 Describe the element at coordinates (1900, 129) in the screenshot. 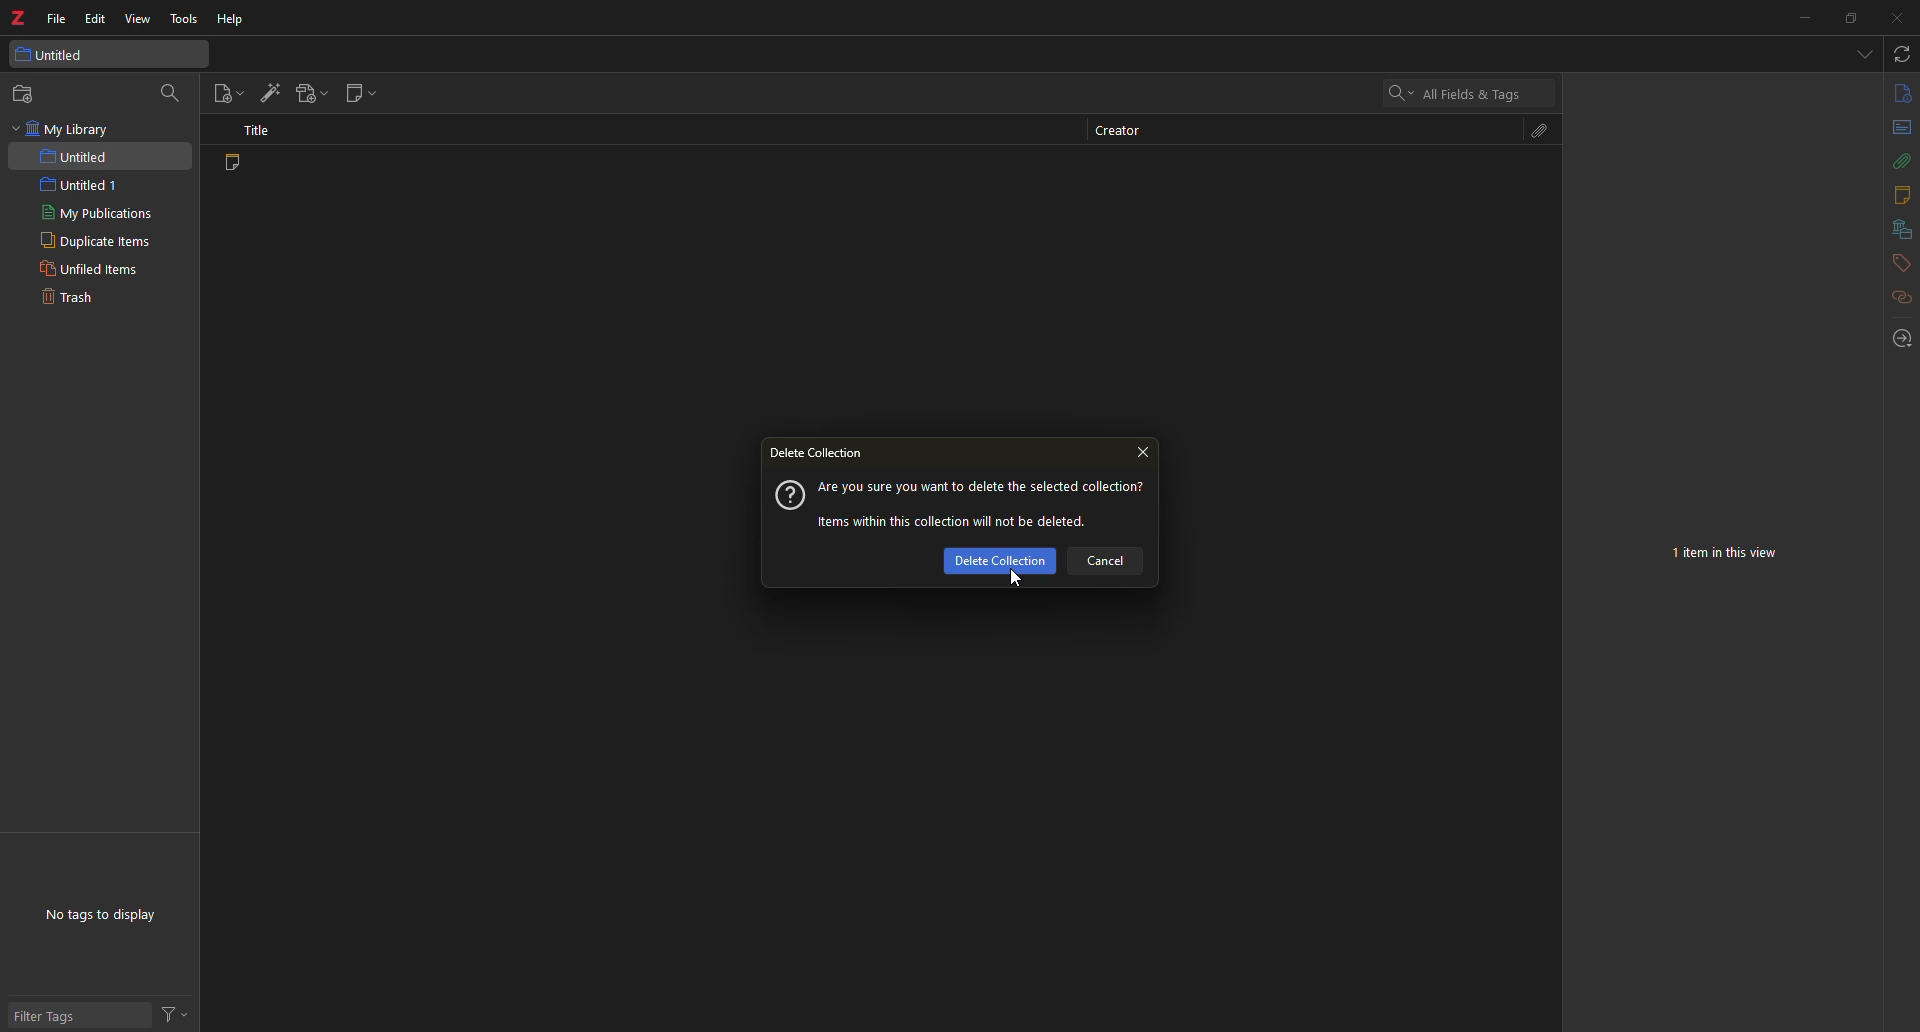

I see `abstract` at that location.